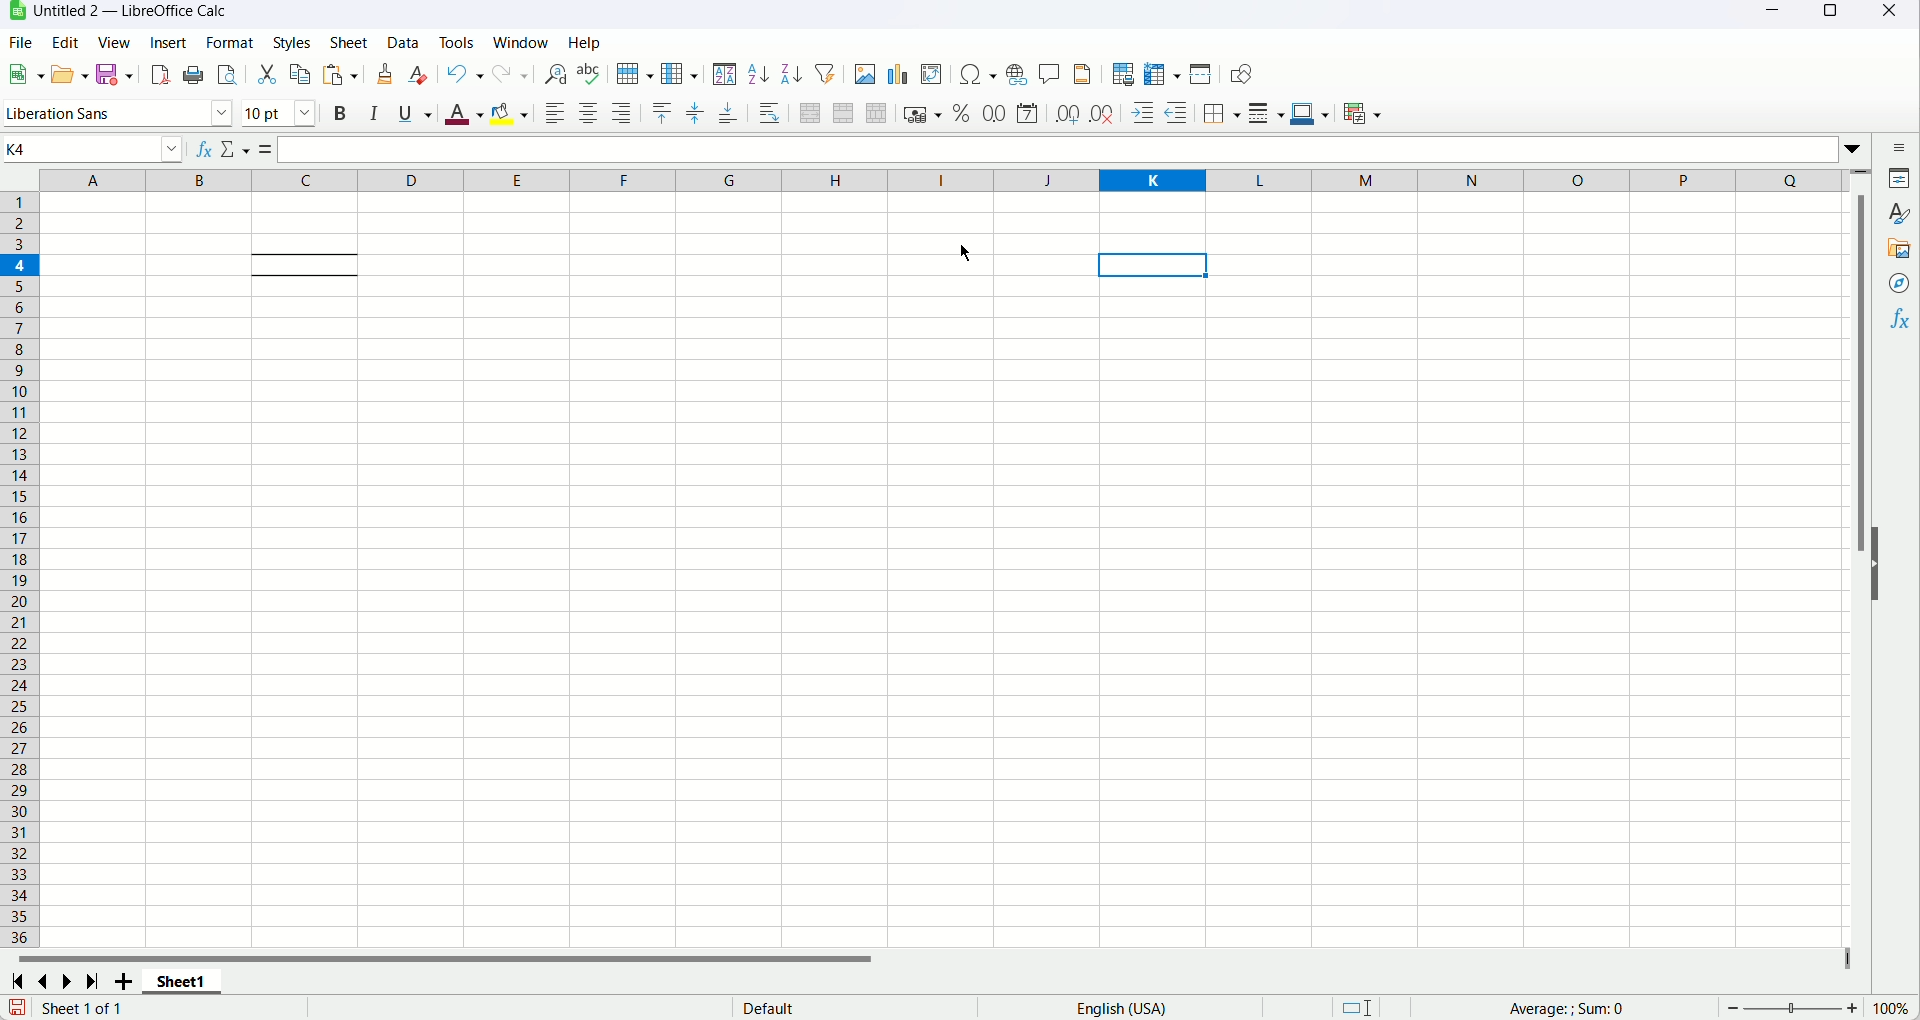 This screenshot has width=1920, height=1020. What do you see at coordinates (1082, 74) in the screenshot?
I see `Header and footer` at bounding box center [1082, 74].